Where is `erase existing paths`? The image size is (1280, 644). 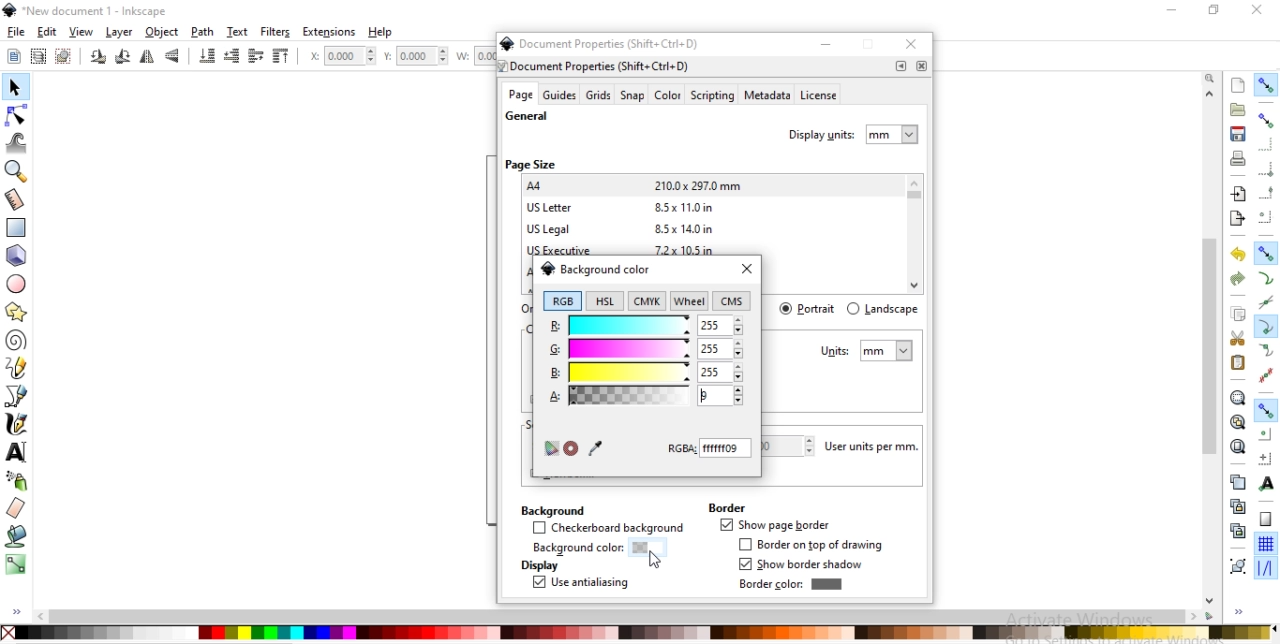 erase existing paths is located at coordinates (16, 507).